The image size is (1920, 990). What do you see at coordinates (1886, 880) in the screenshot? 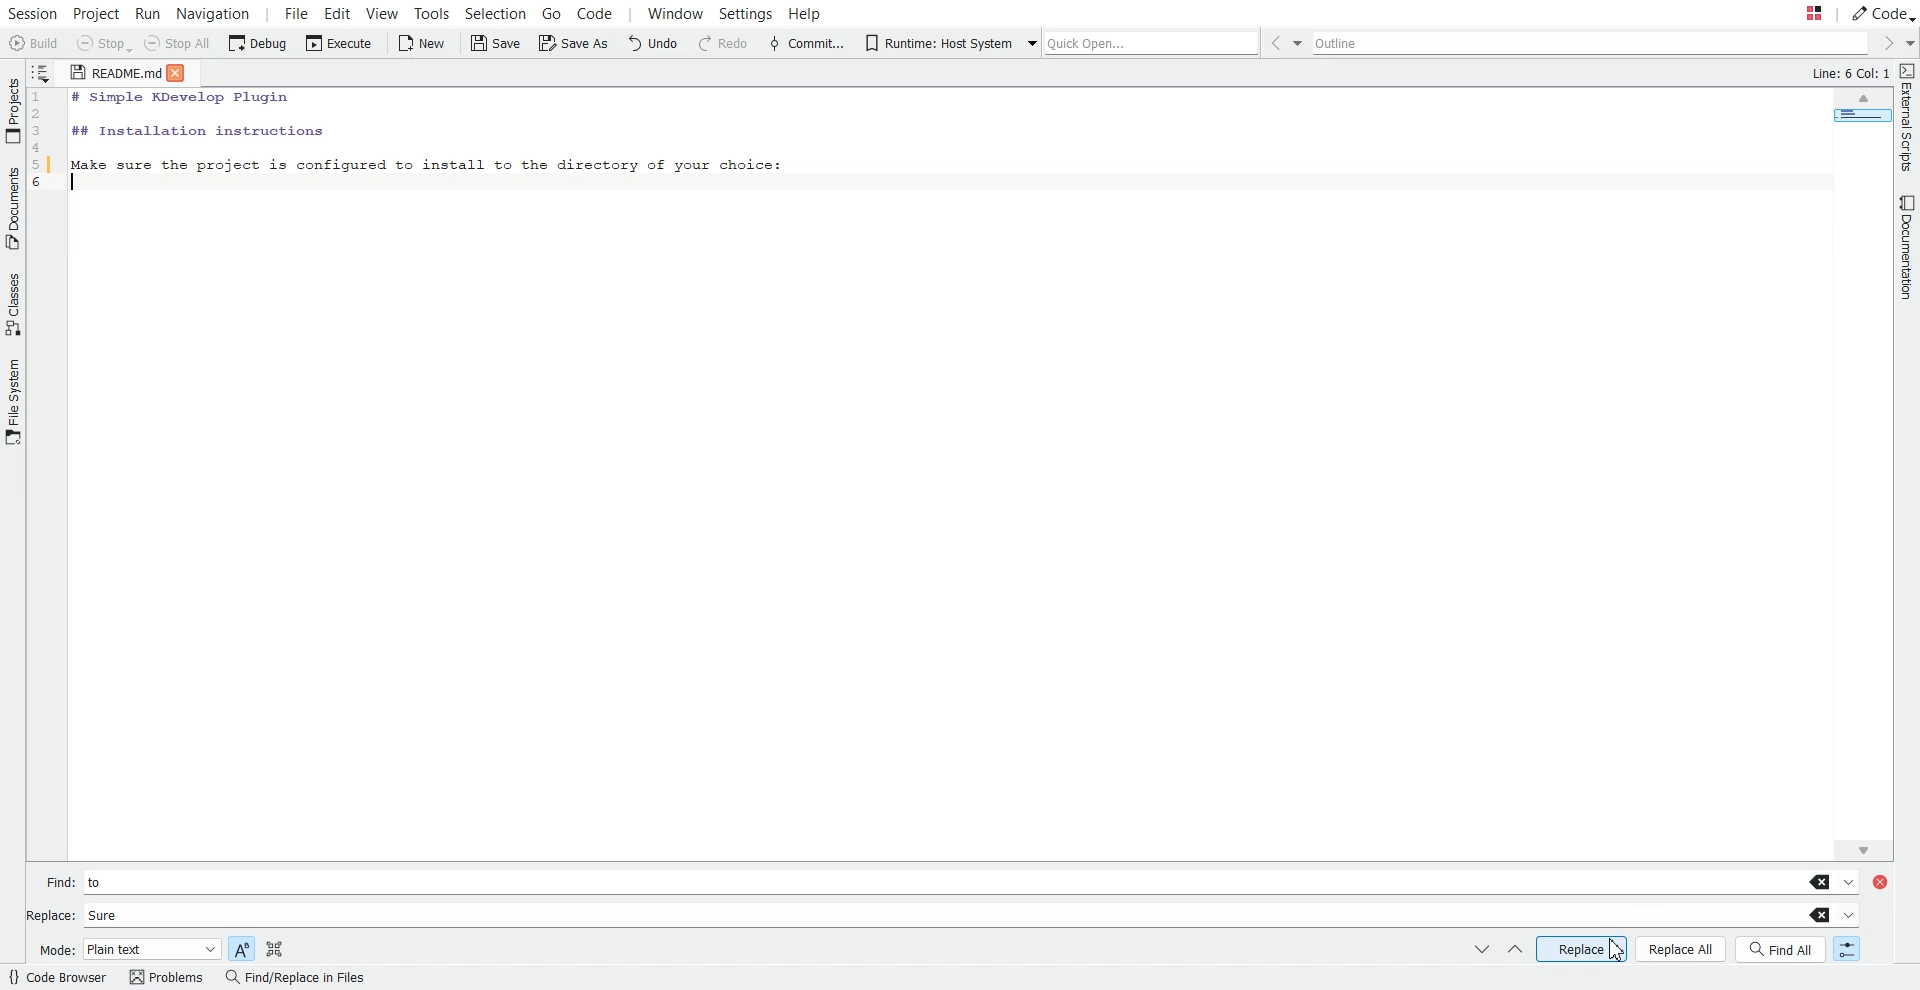
I see `Close Window` at bounding box center [1886, 880].